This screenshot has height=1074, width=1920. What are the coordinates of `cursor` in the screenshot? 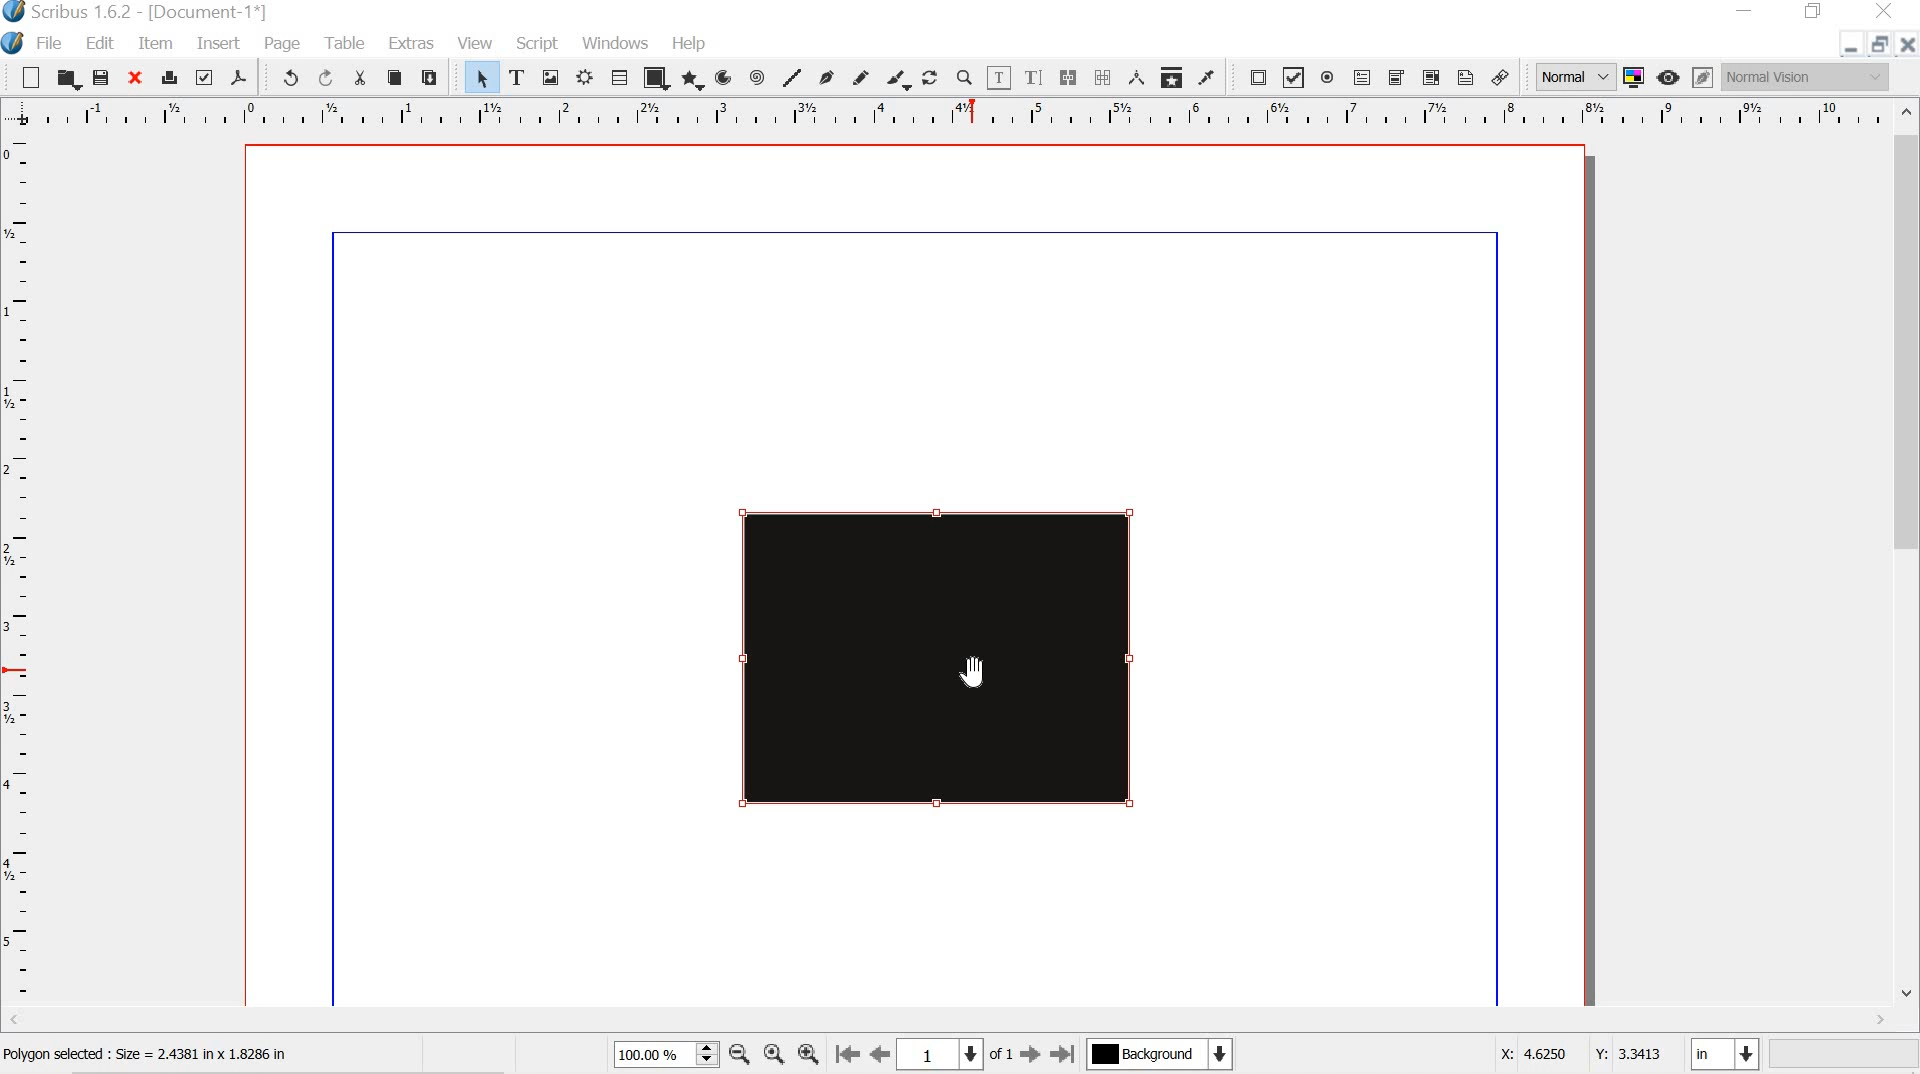 It's located at (977, 672).